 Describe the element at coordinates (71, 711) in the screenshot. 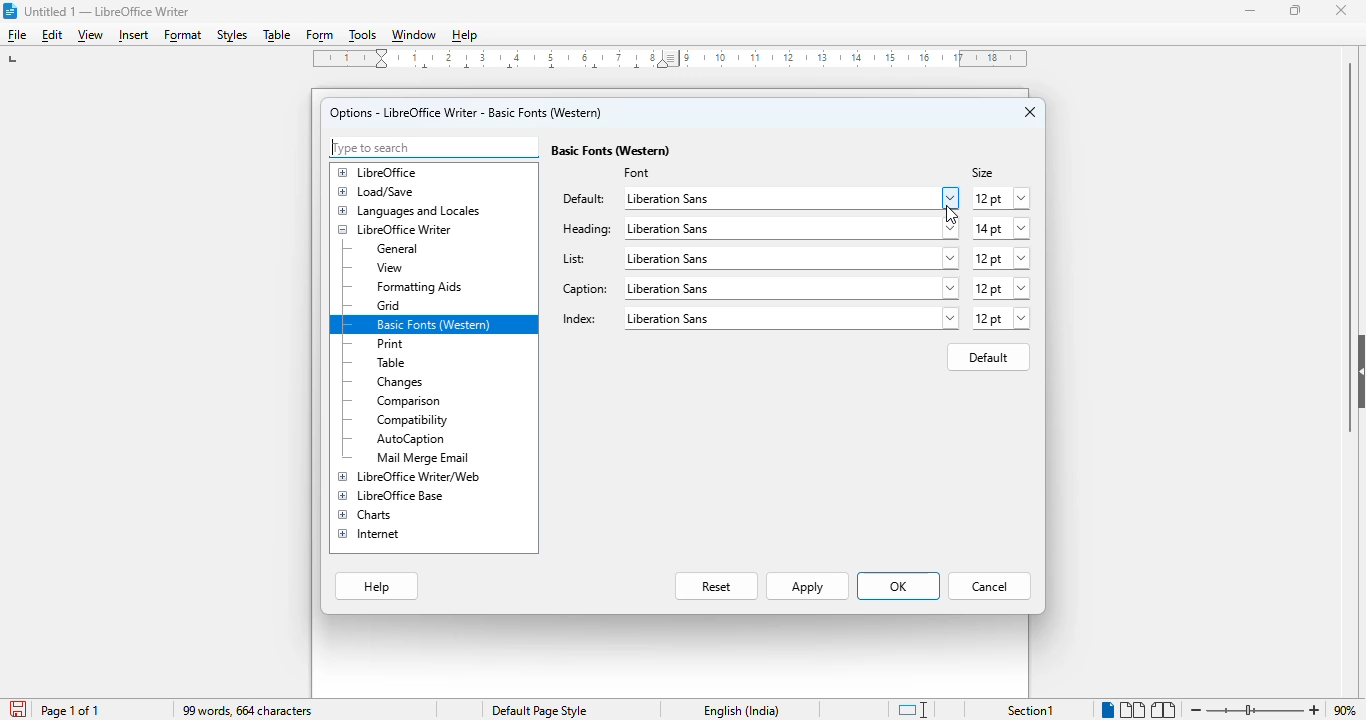

I see `page 1 of 1` at that location.